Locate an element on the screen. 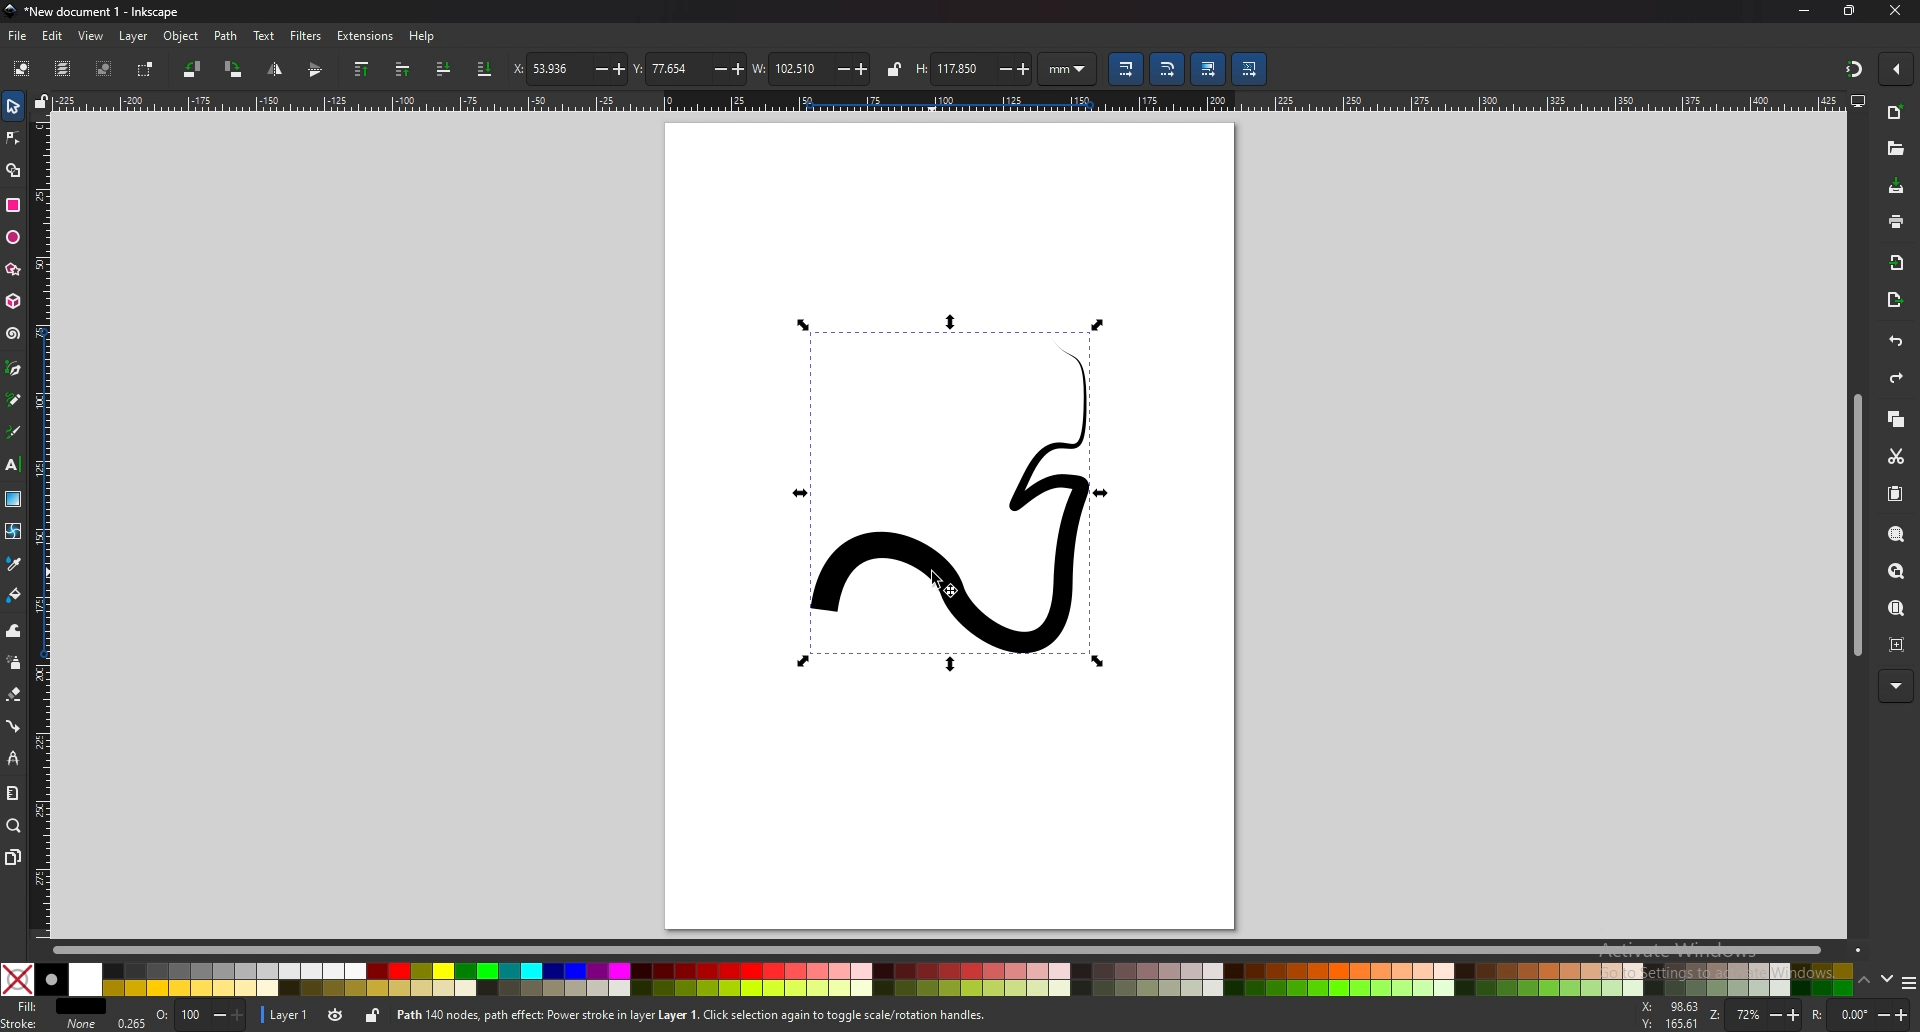 This screenshot has width=1920, height=1032. minimize is located at coordinates (1804, 10).